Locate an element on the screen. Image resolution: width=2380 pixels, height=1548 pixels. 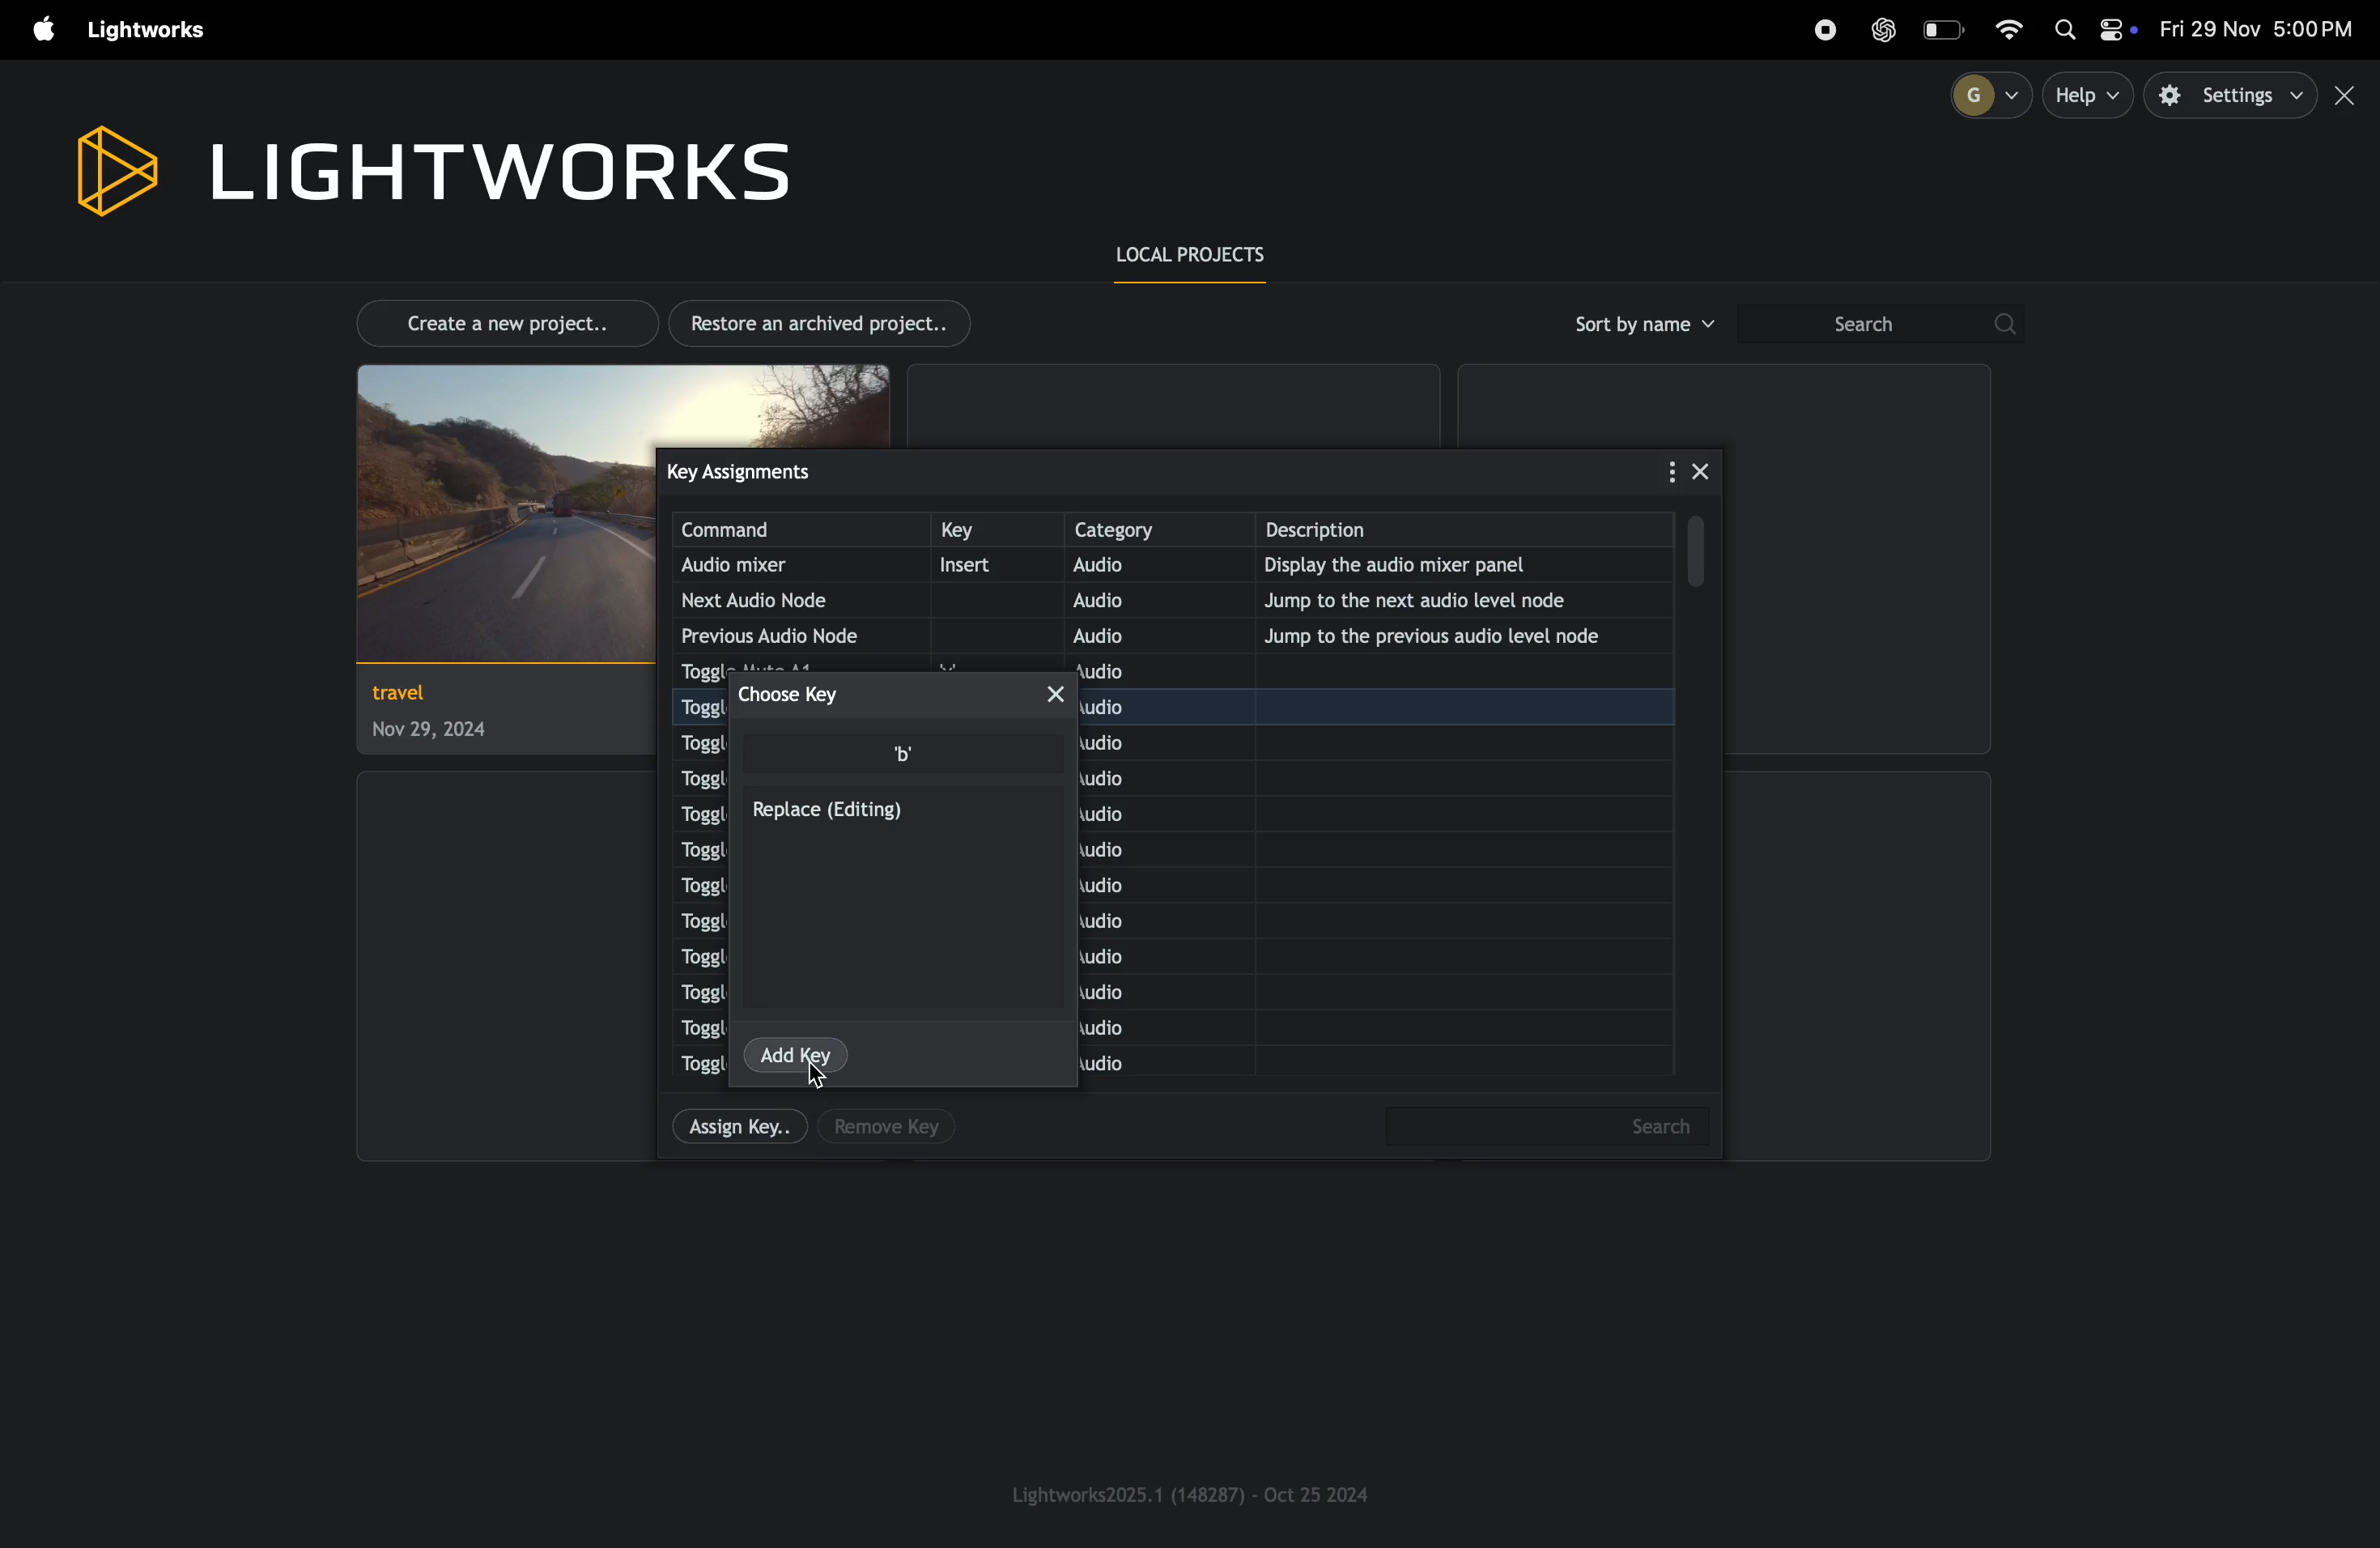
choose key is located at coordinates (804, 694).